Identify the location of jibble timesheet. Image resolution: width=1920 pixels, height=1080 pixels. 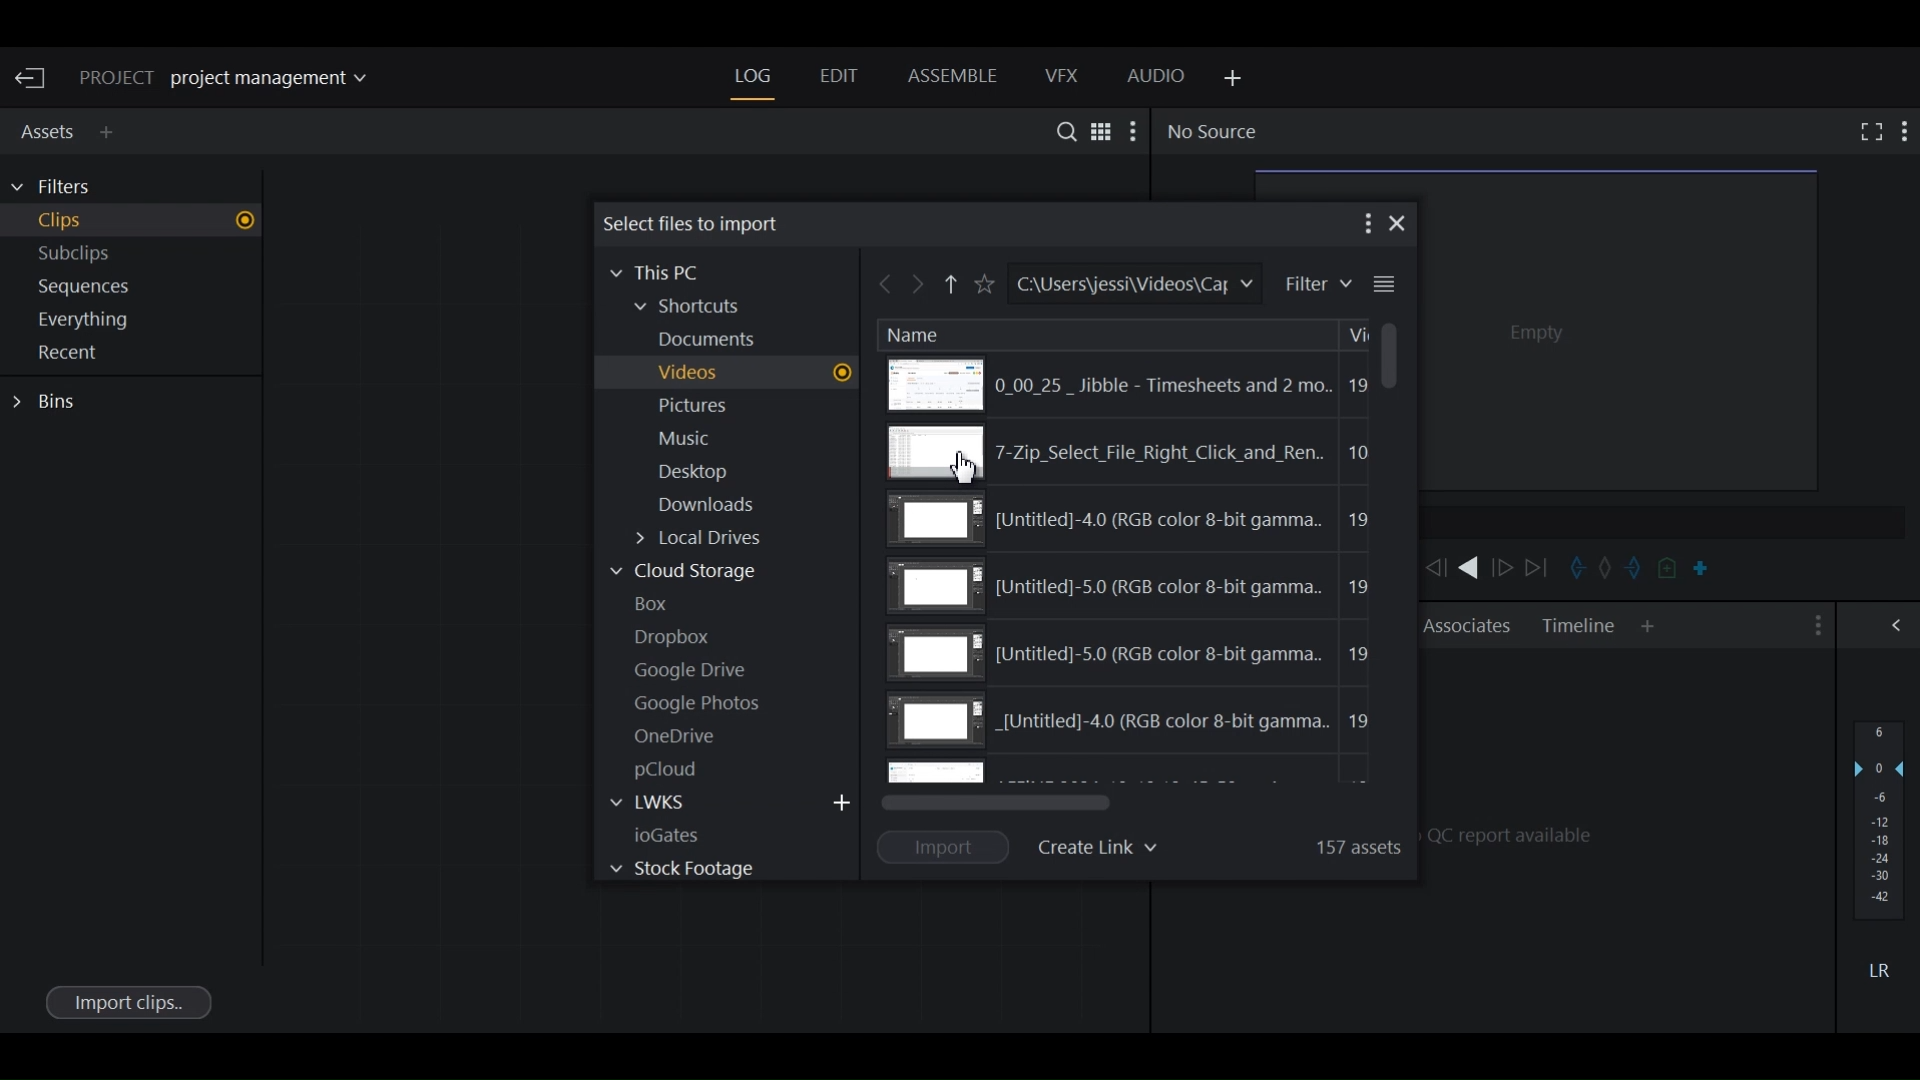
(1121, 384).